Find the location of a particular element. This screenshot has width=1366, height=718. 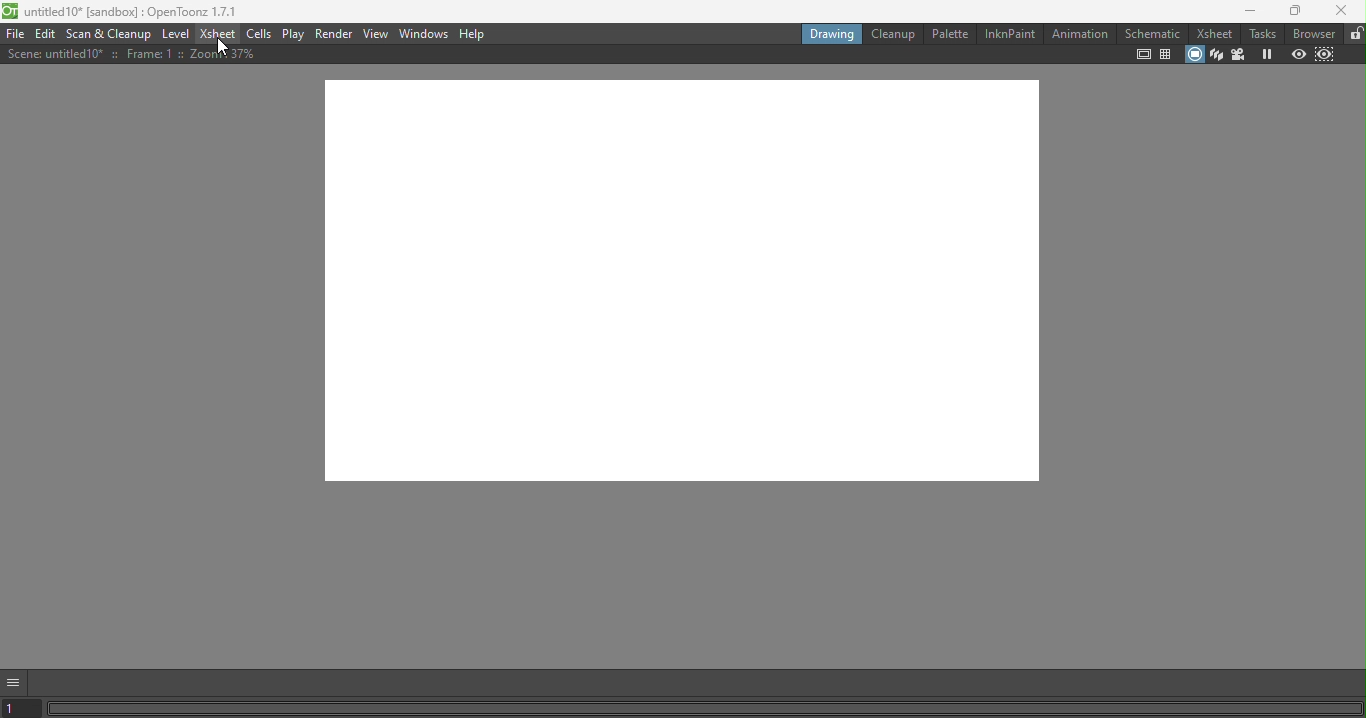

Xsheet is located at coordinates (1212, 34).